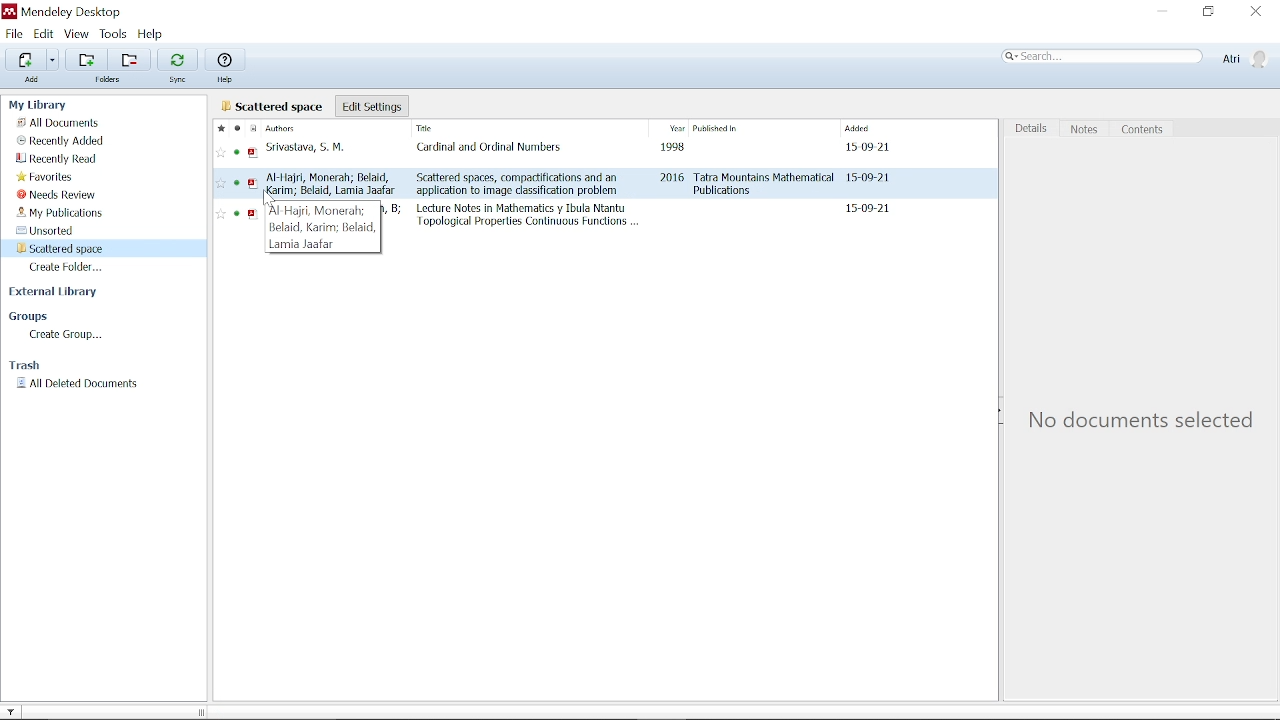  What do you see at coordinates (44, 34) in the screenshot?
I see `Edit` at bounding box center [44, 34].